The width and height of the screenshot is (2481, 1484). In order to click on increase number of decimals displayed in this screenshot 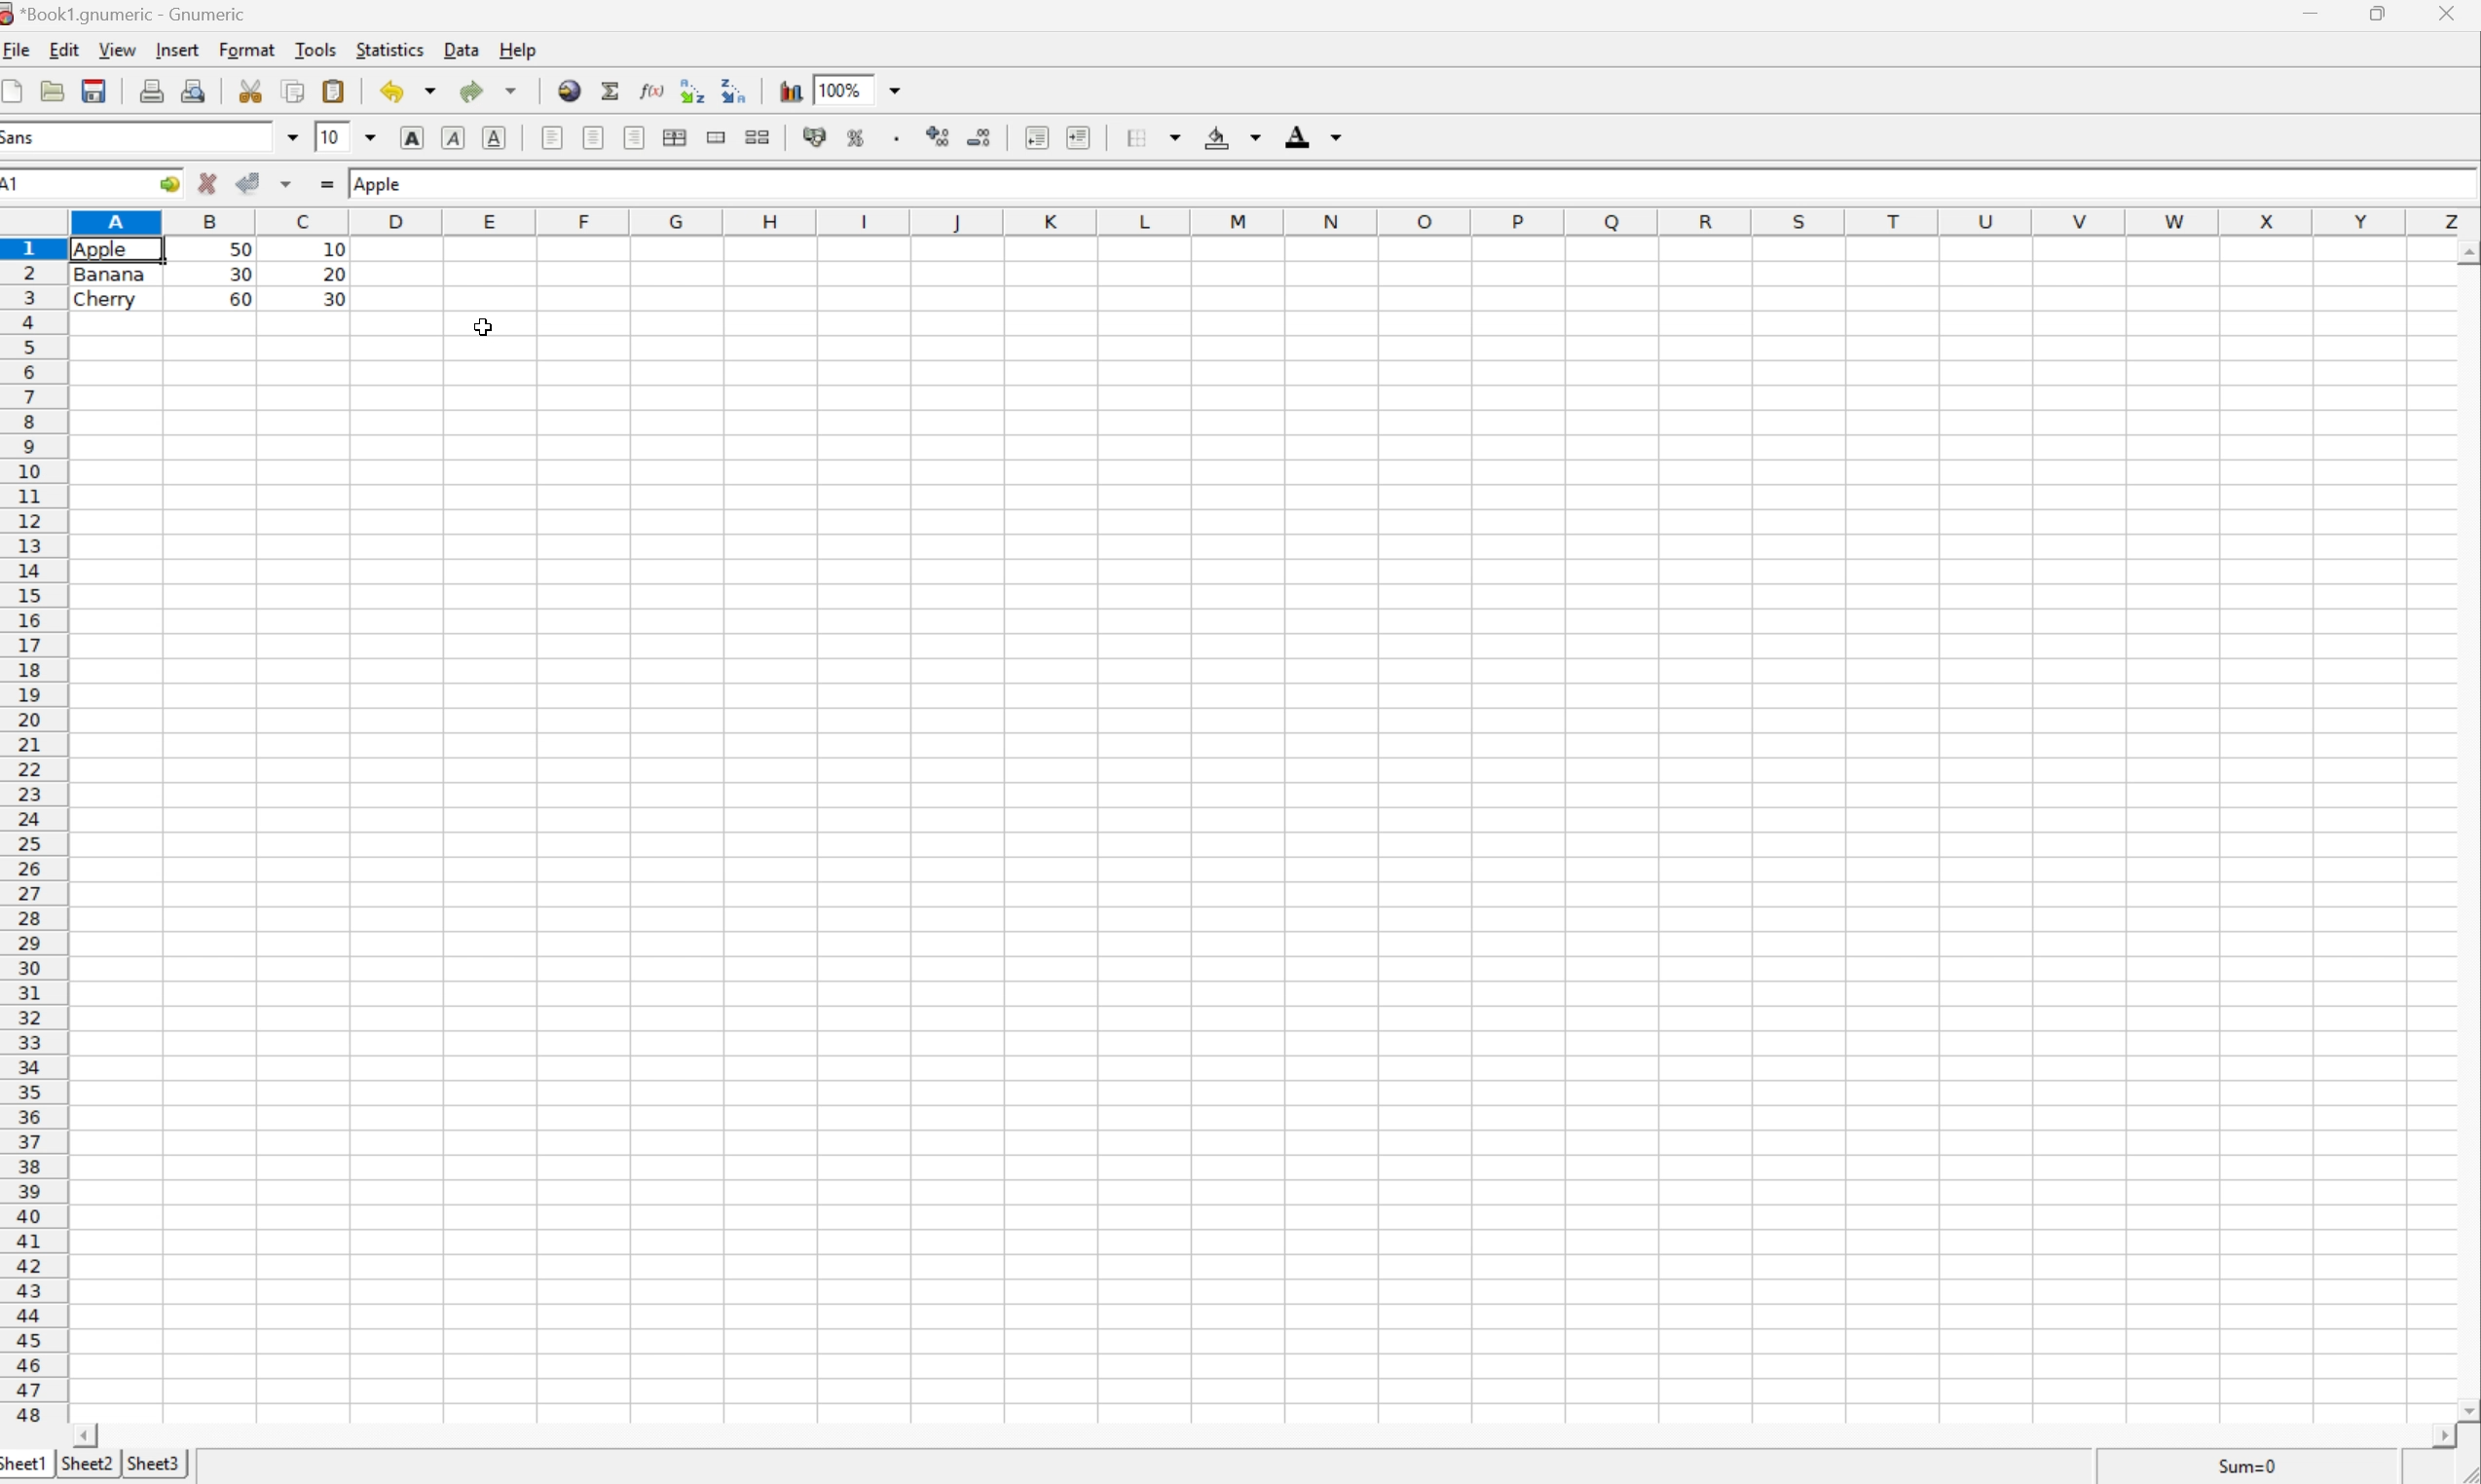, I will do `click(938, 135)`.